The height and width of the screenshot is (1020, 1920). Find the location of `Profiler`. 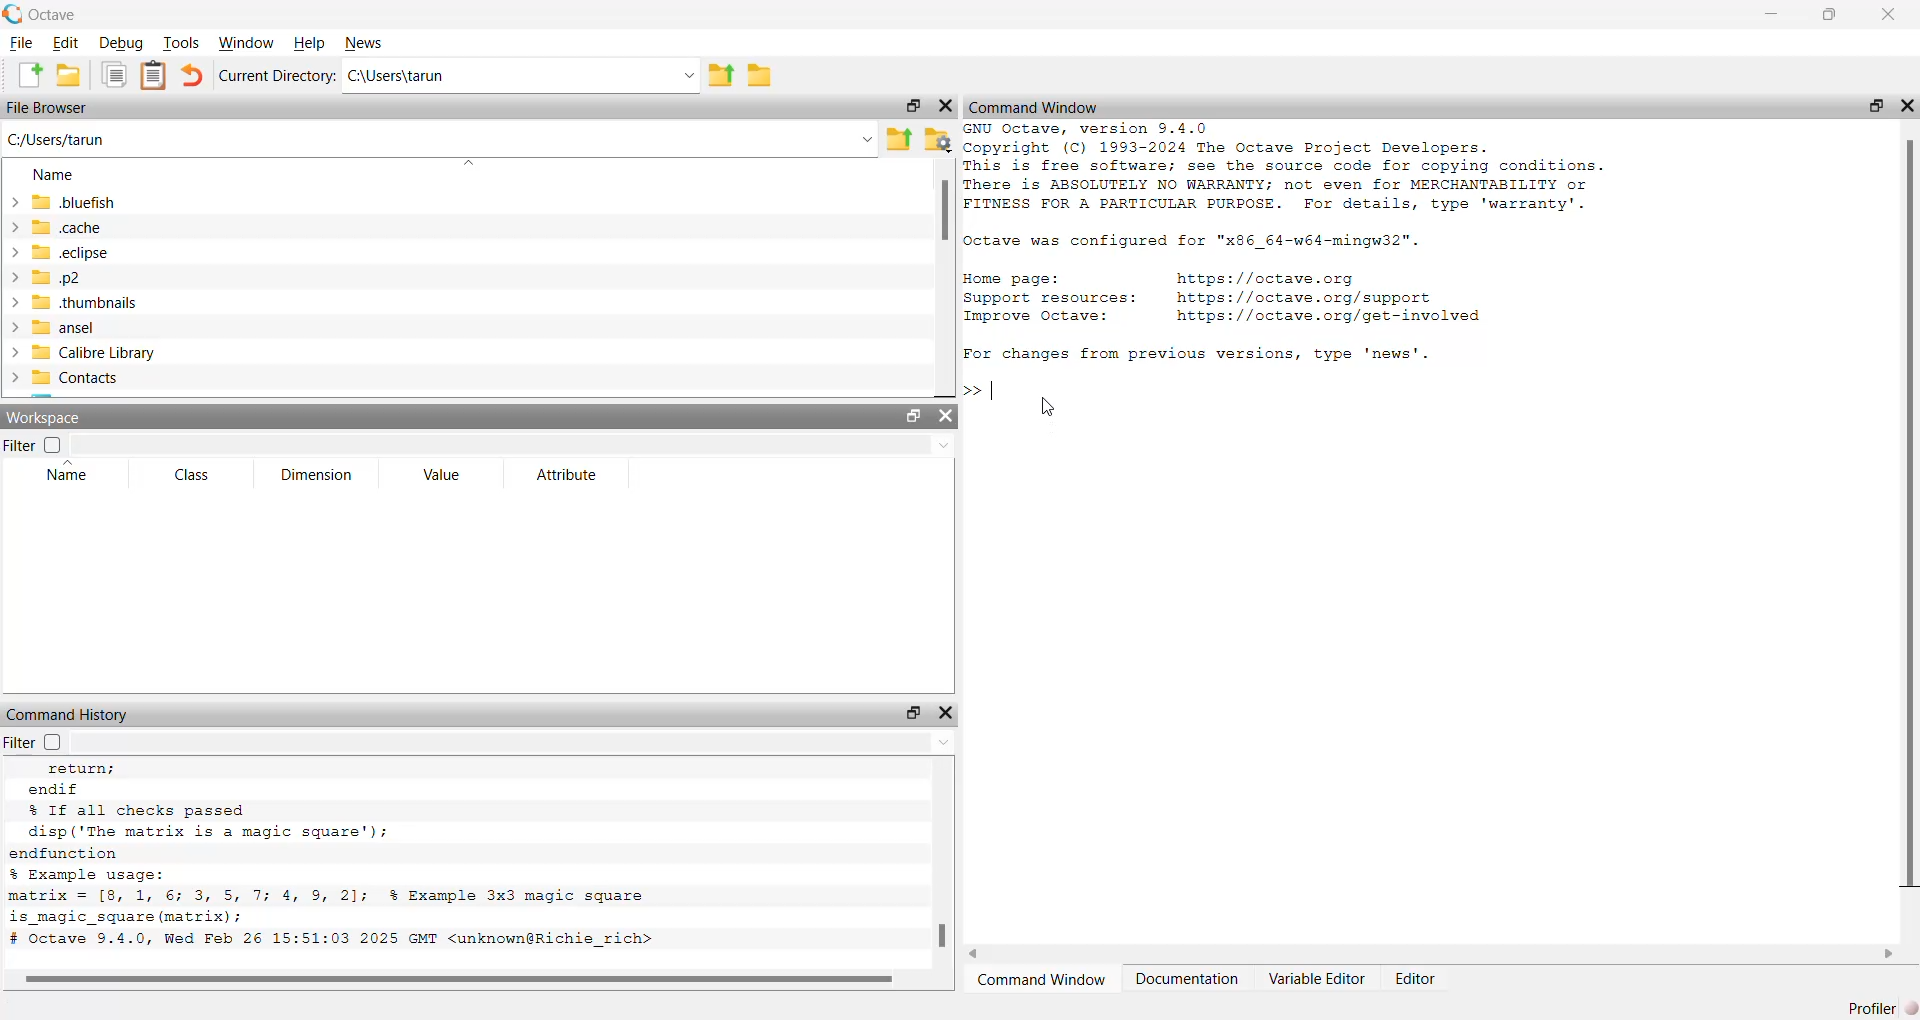

Profiler is located at coordinates (1884, 1007).